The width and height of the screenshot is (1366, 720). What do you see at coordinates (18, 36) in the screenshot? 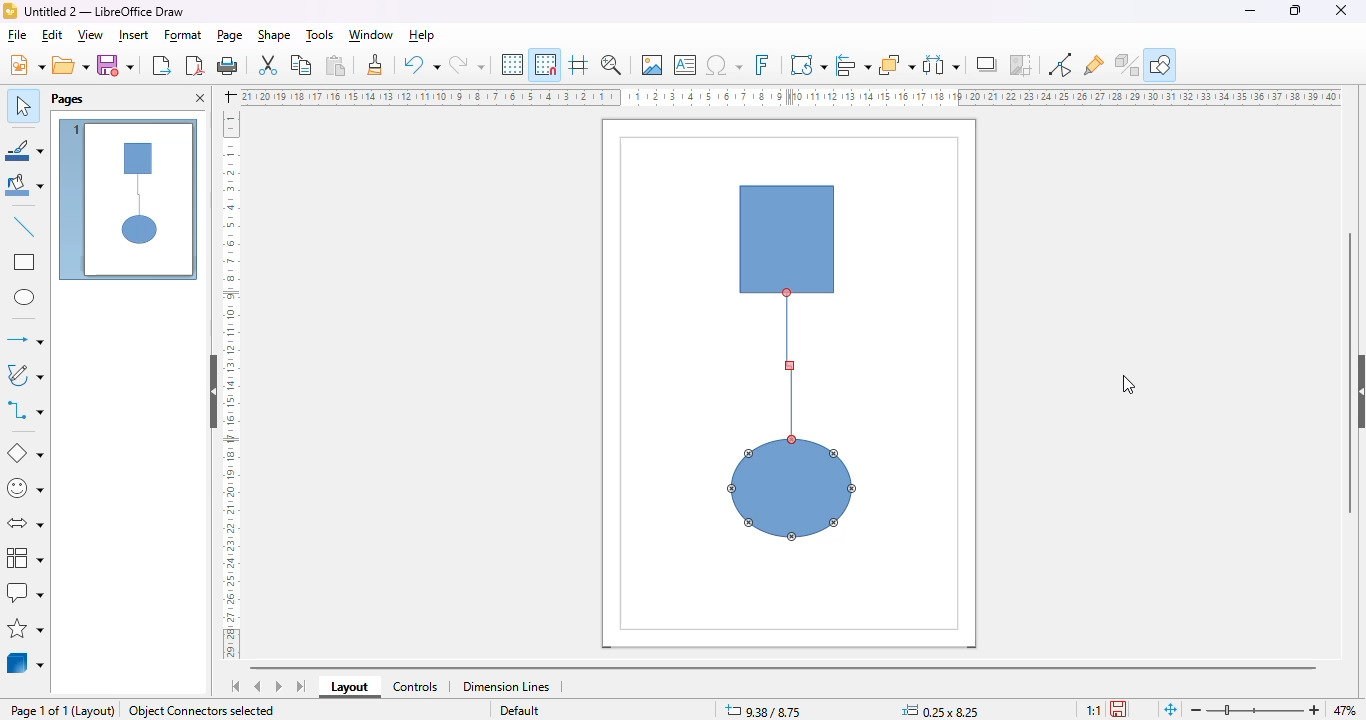
I see `file` at bounding box center [18, 36].